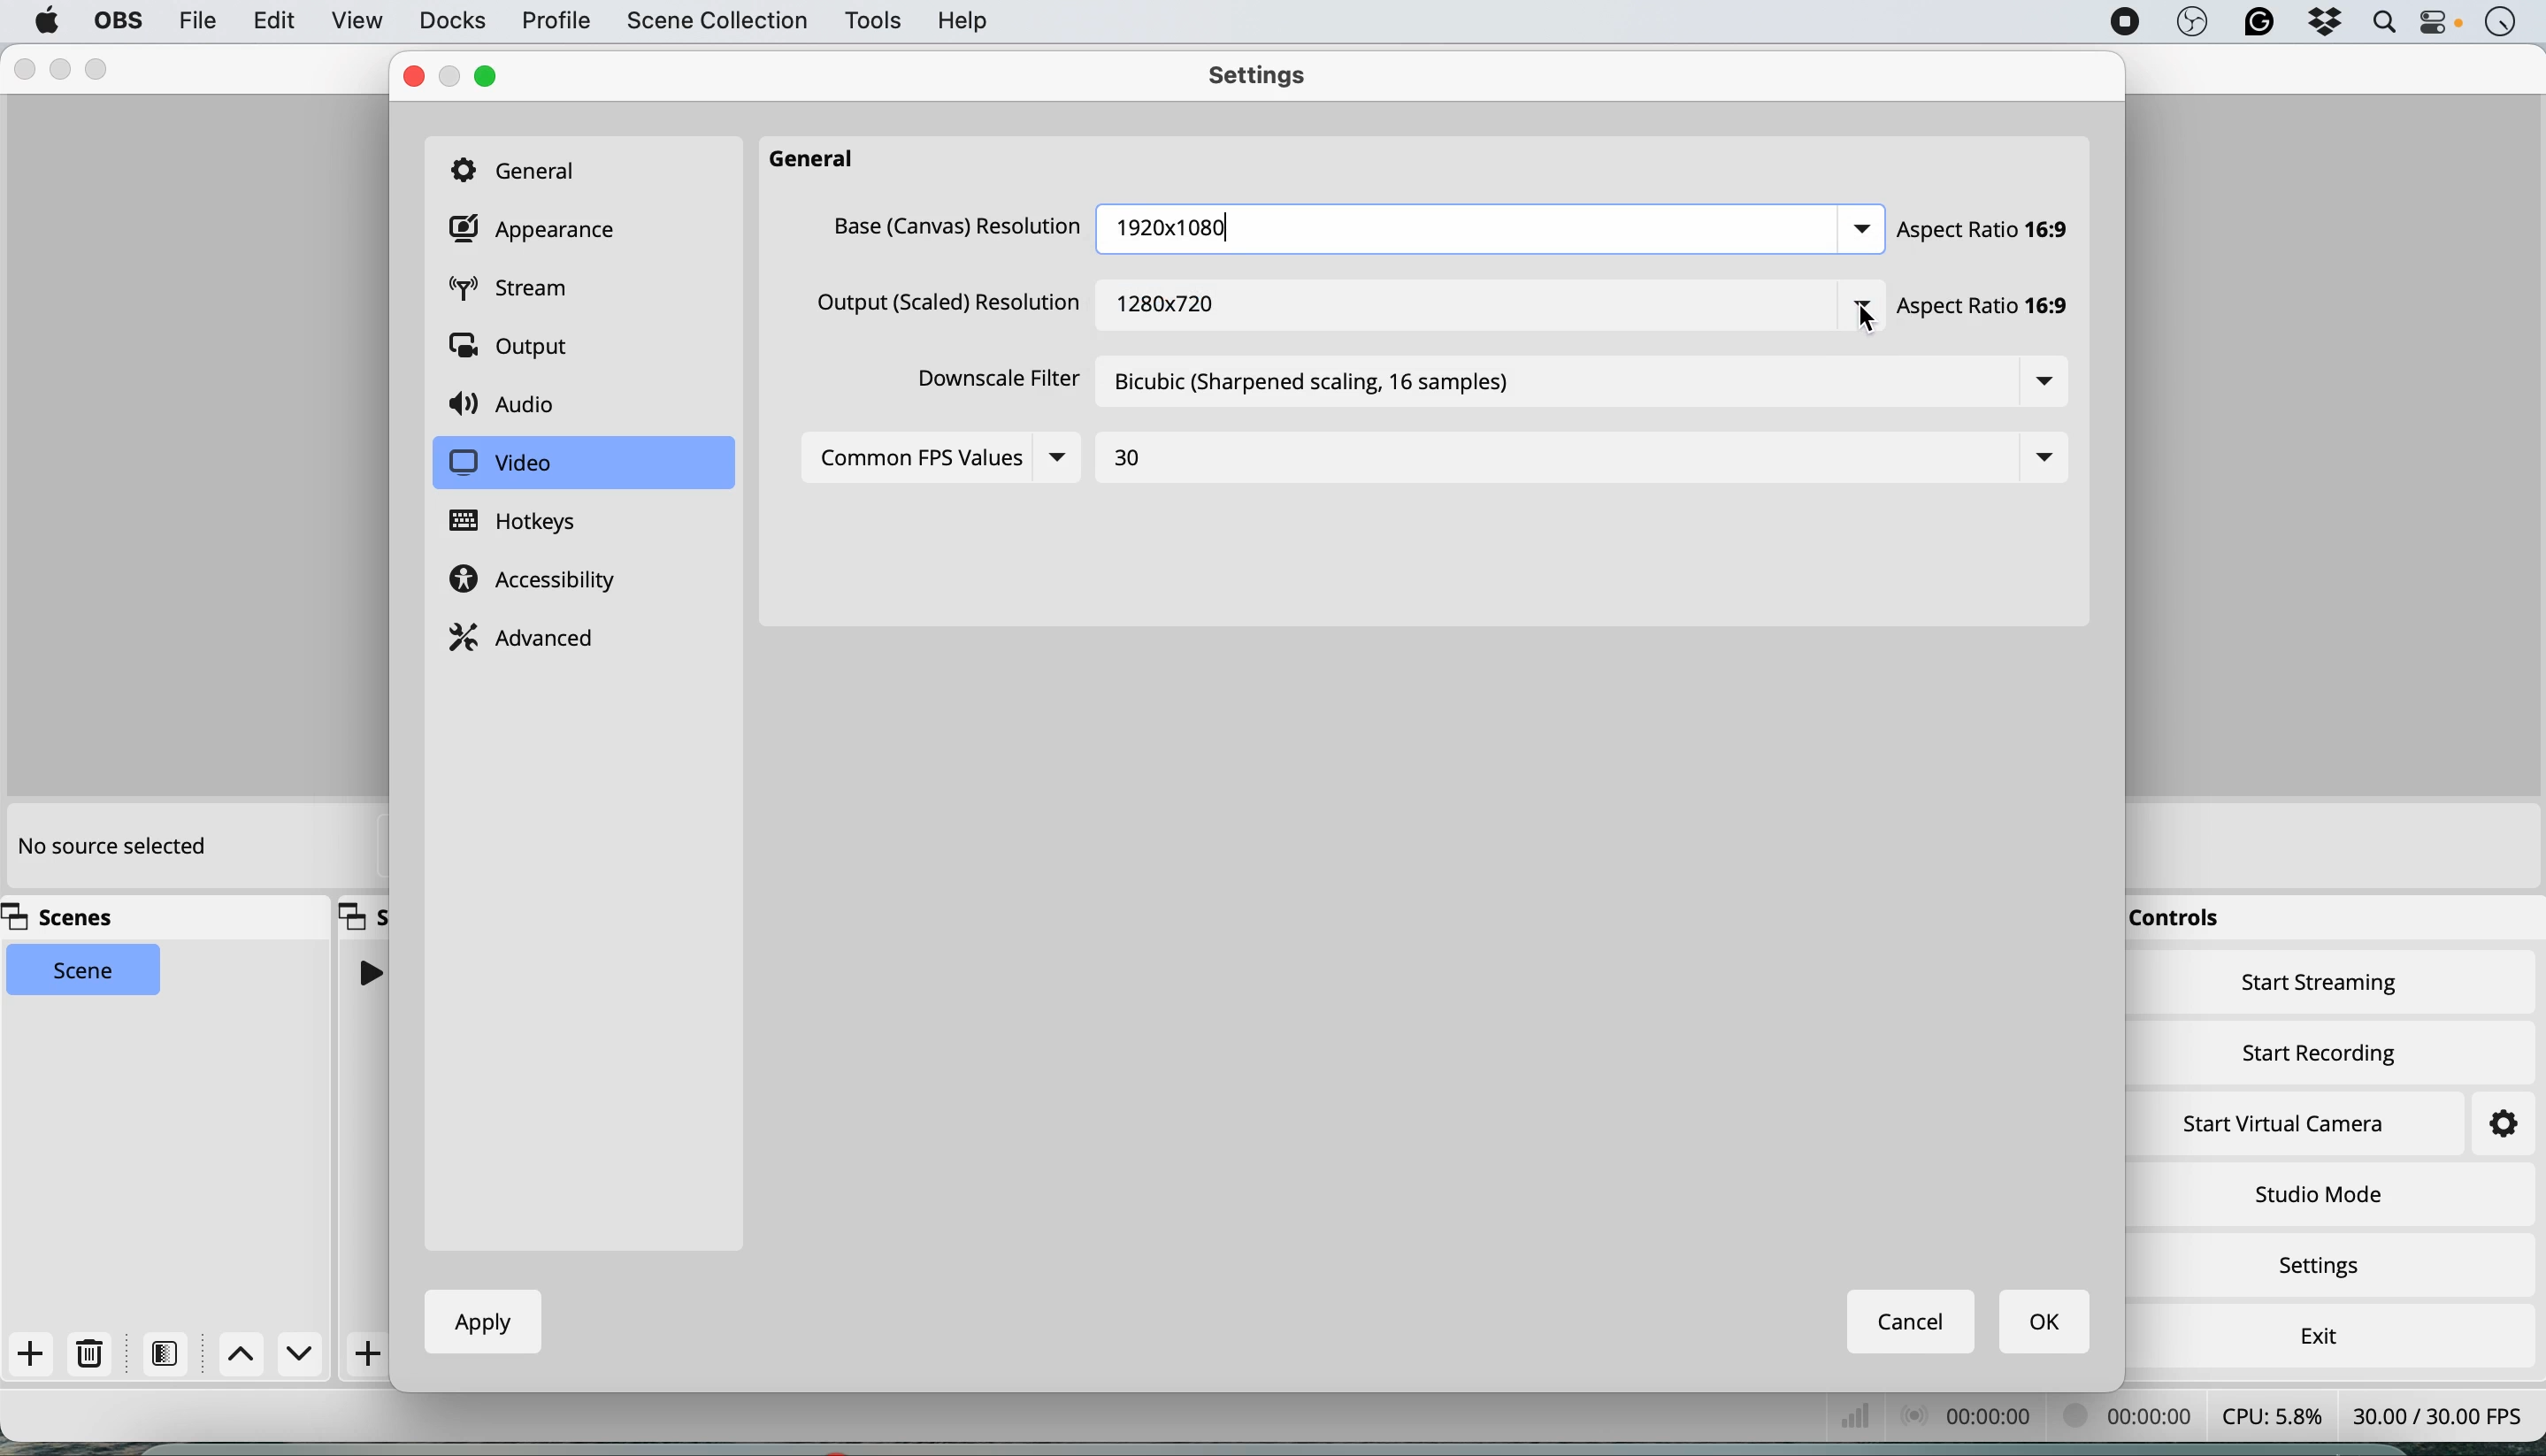 The height and width of the screenshot is (1456, 2546). I want to click on help, so click(966, 20).